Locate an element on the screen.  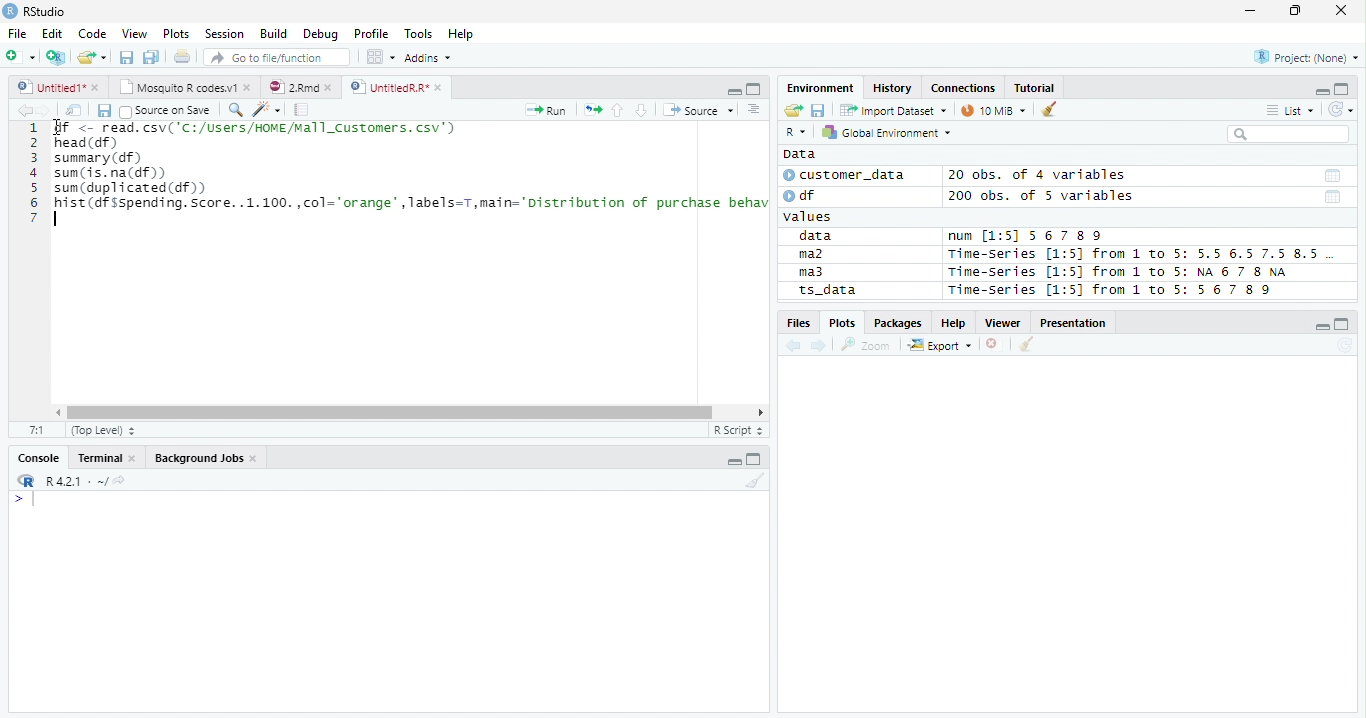
Date is located at coordinates (1333, 198).